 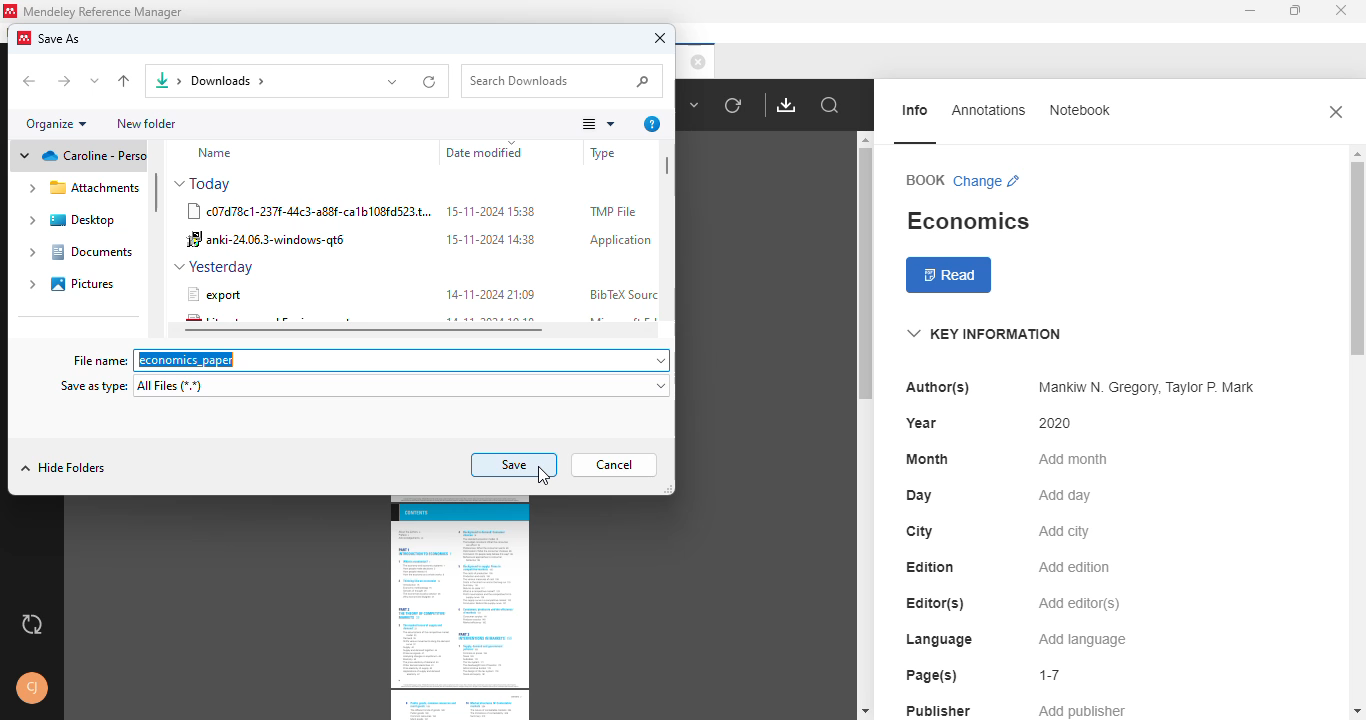 What do you see at coordinates (273, 241) in the screenshot?
I see `anki-24.06.3-windows-qt6` at bounding box center [273, 241].